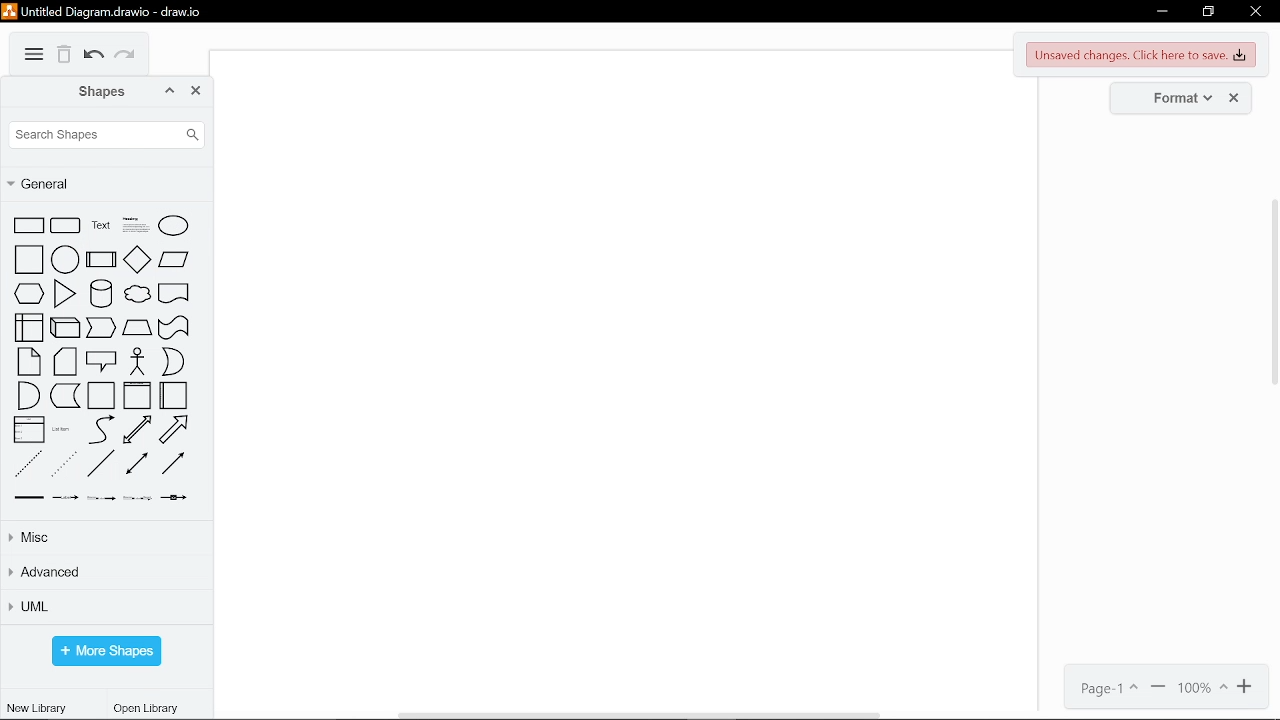  What do you see at coordinates (174, 328) in the screenshot?
I see `tape` at bounding box center [174, 328].